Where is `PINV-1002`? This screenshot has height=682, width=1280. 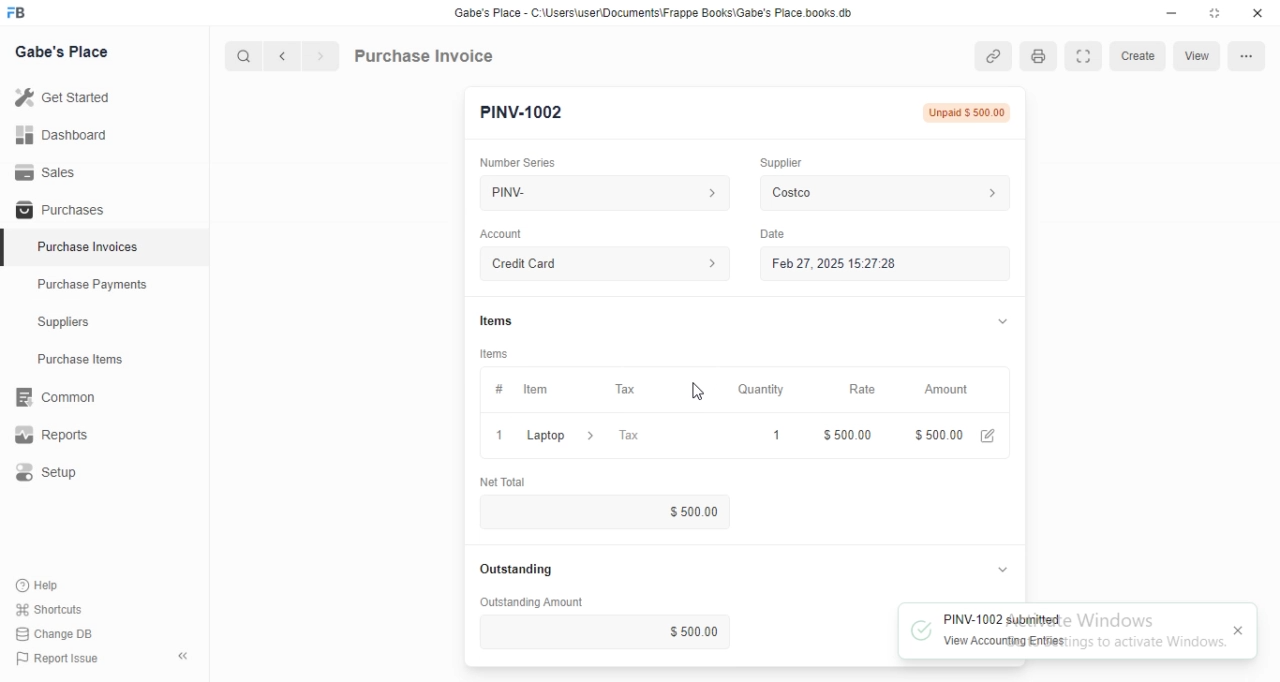 PINV-1002 is located at coordinates (522, 113).